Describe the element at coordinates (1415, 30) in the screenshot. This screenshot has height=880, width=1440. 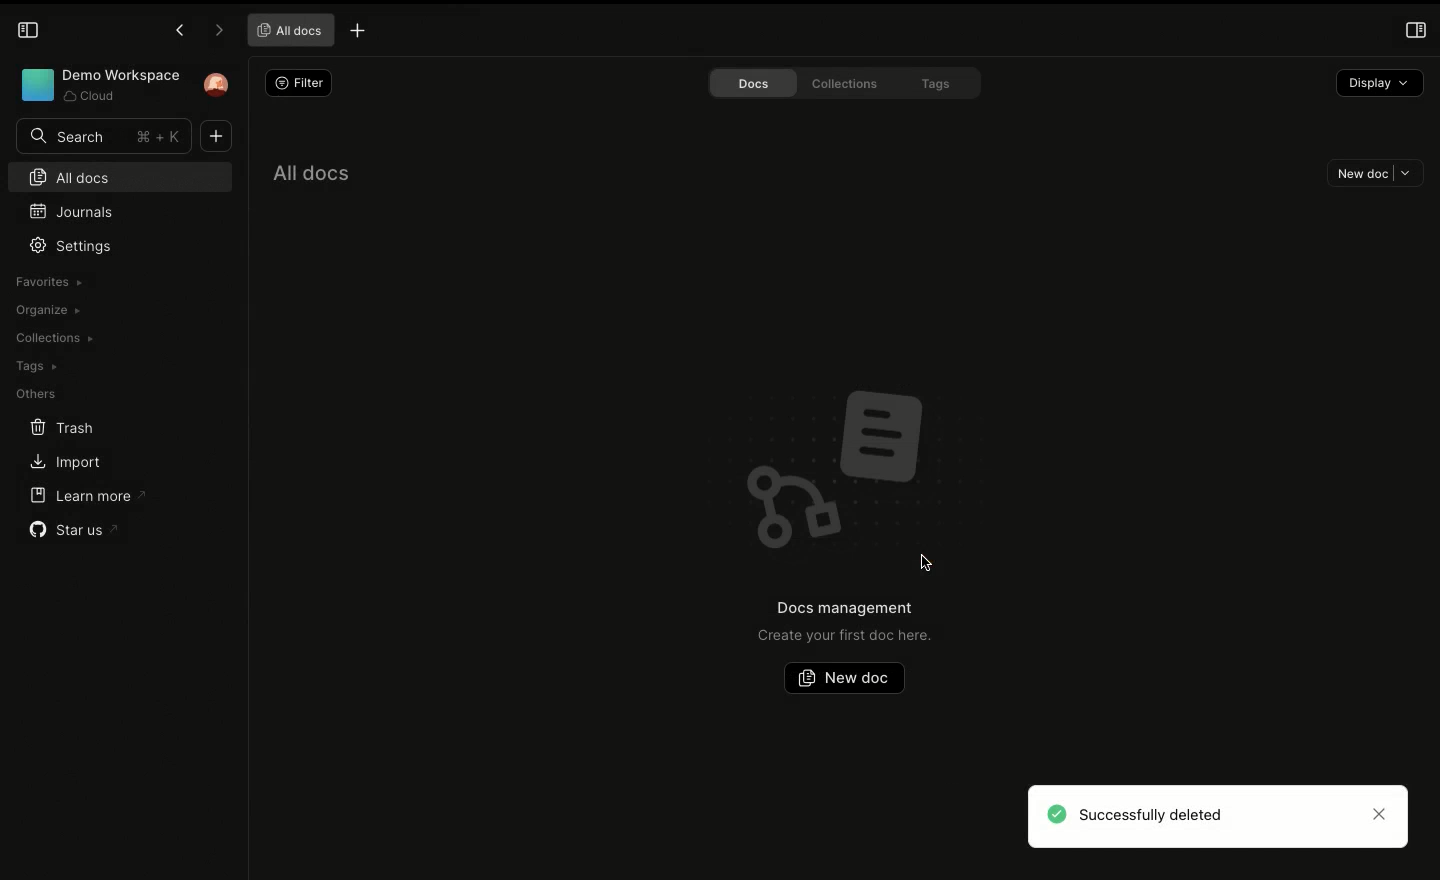
I see `Open right panel` at that location.